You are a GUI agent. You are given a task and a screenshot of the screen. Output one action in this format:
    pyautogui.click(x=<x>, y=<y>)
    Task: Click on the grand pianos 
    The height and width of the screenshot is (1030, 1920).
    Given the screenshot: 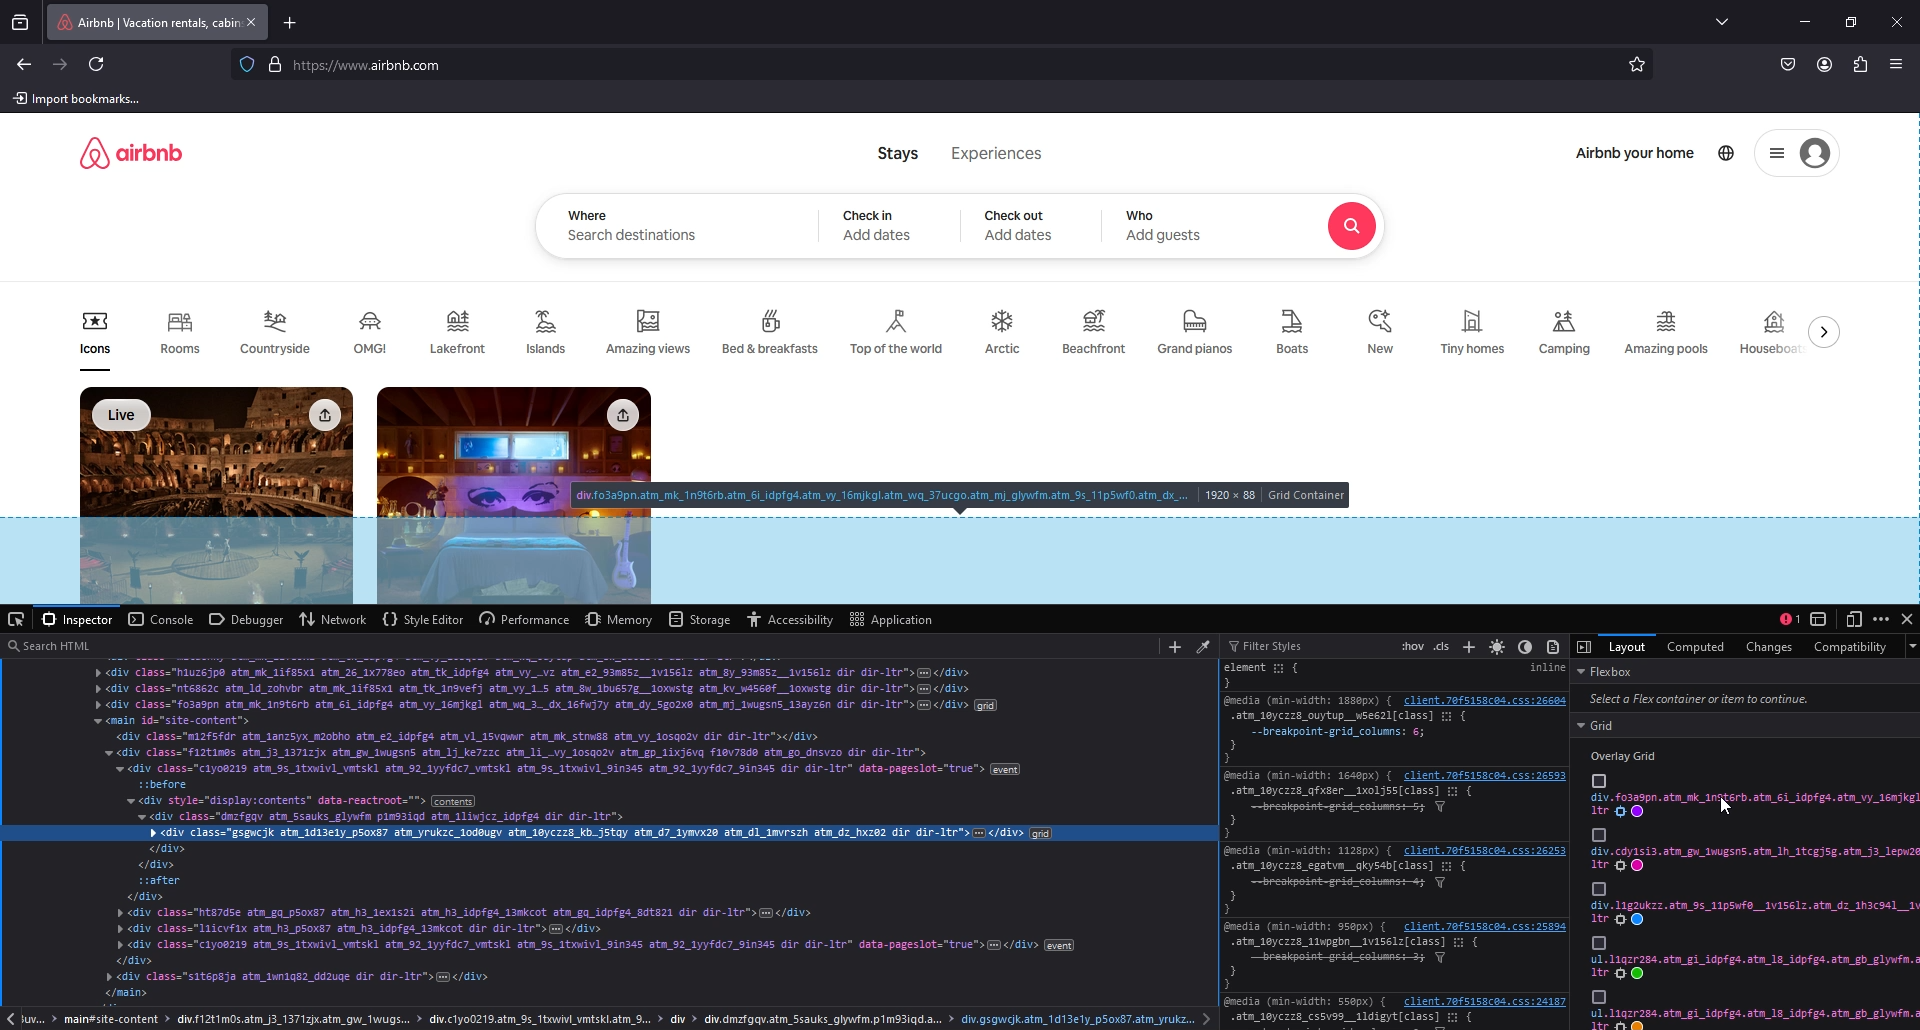 What is the action you would take?
    pyautogui.click(x=1194, y=333)
    